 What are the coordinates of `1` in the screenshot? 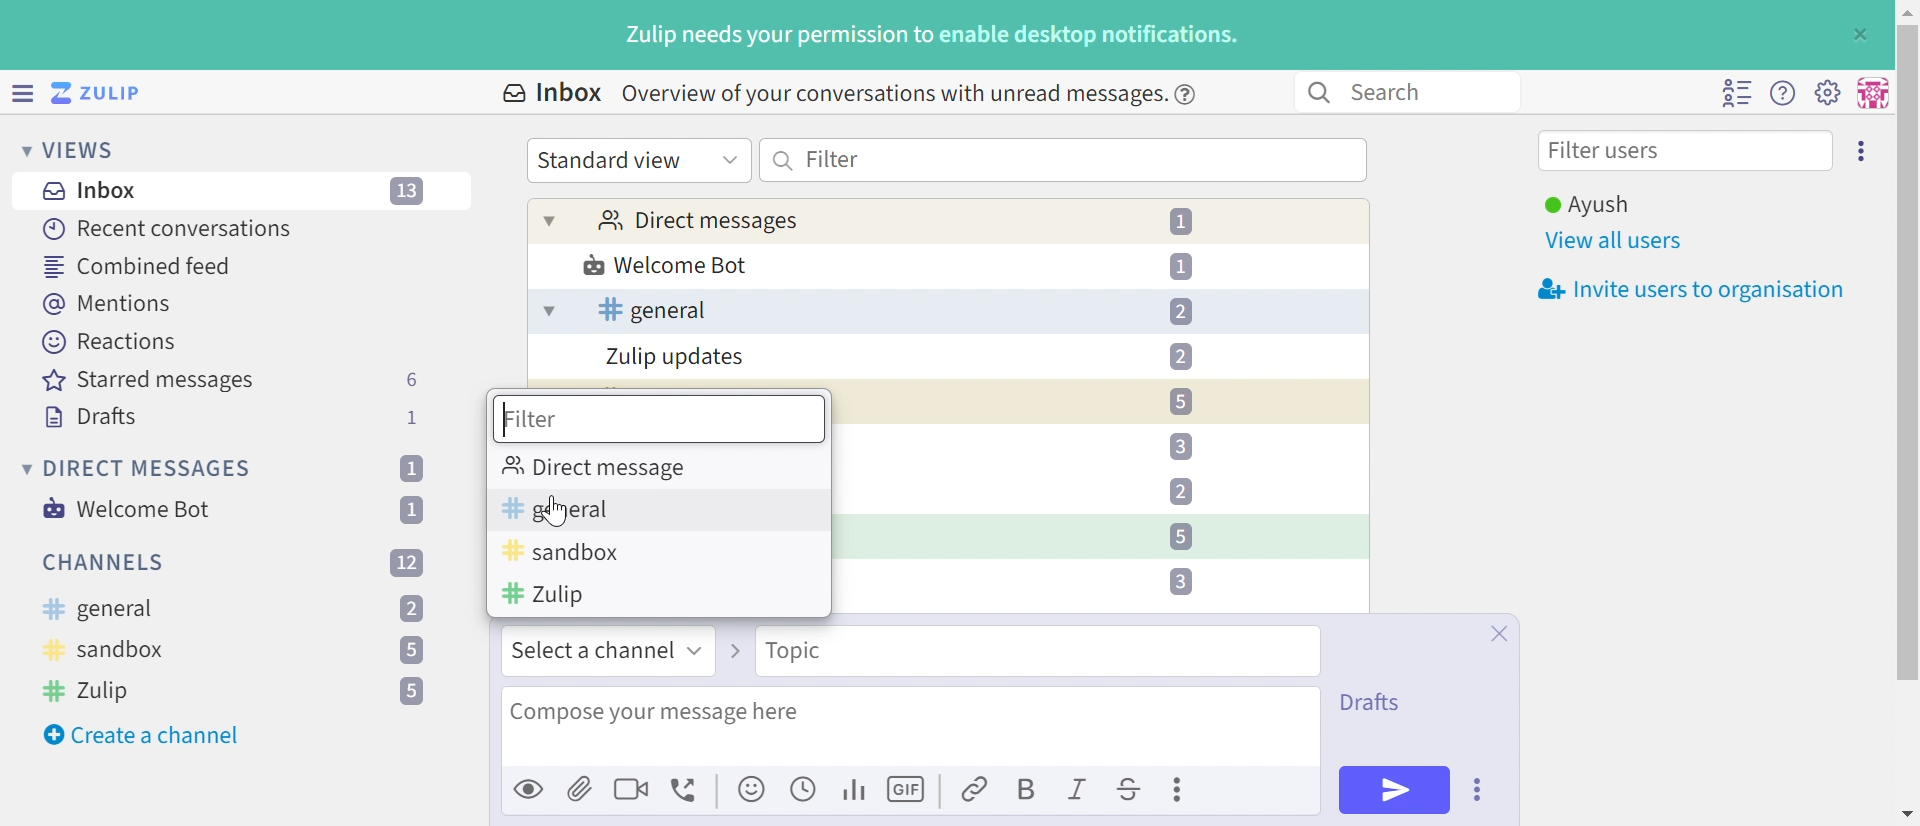 It's located at (416, 509).